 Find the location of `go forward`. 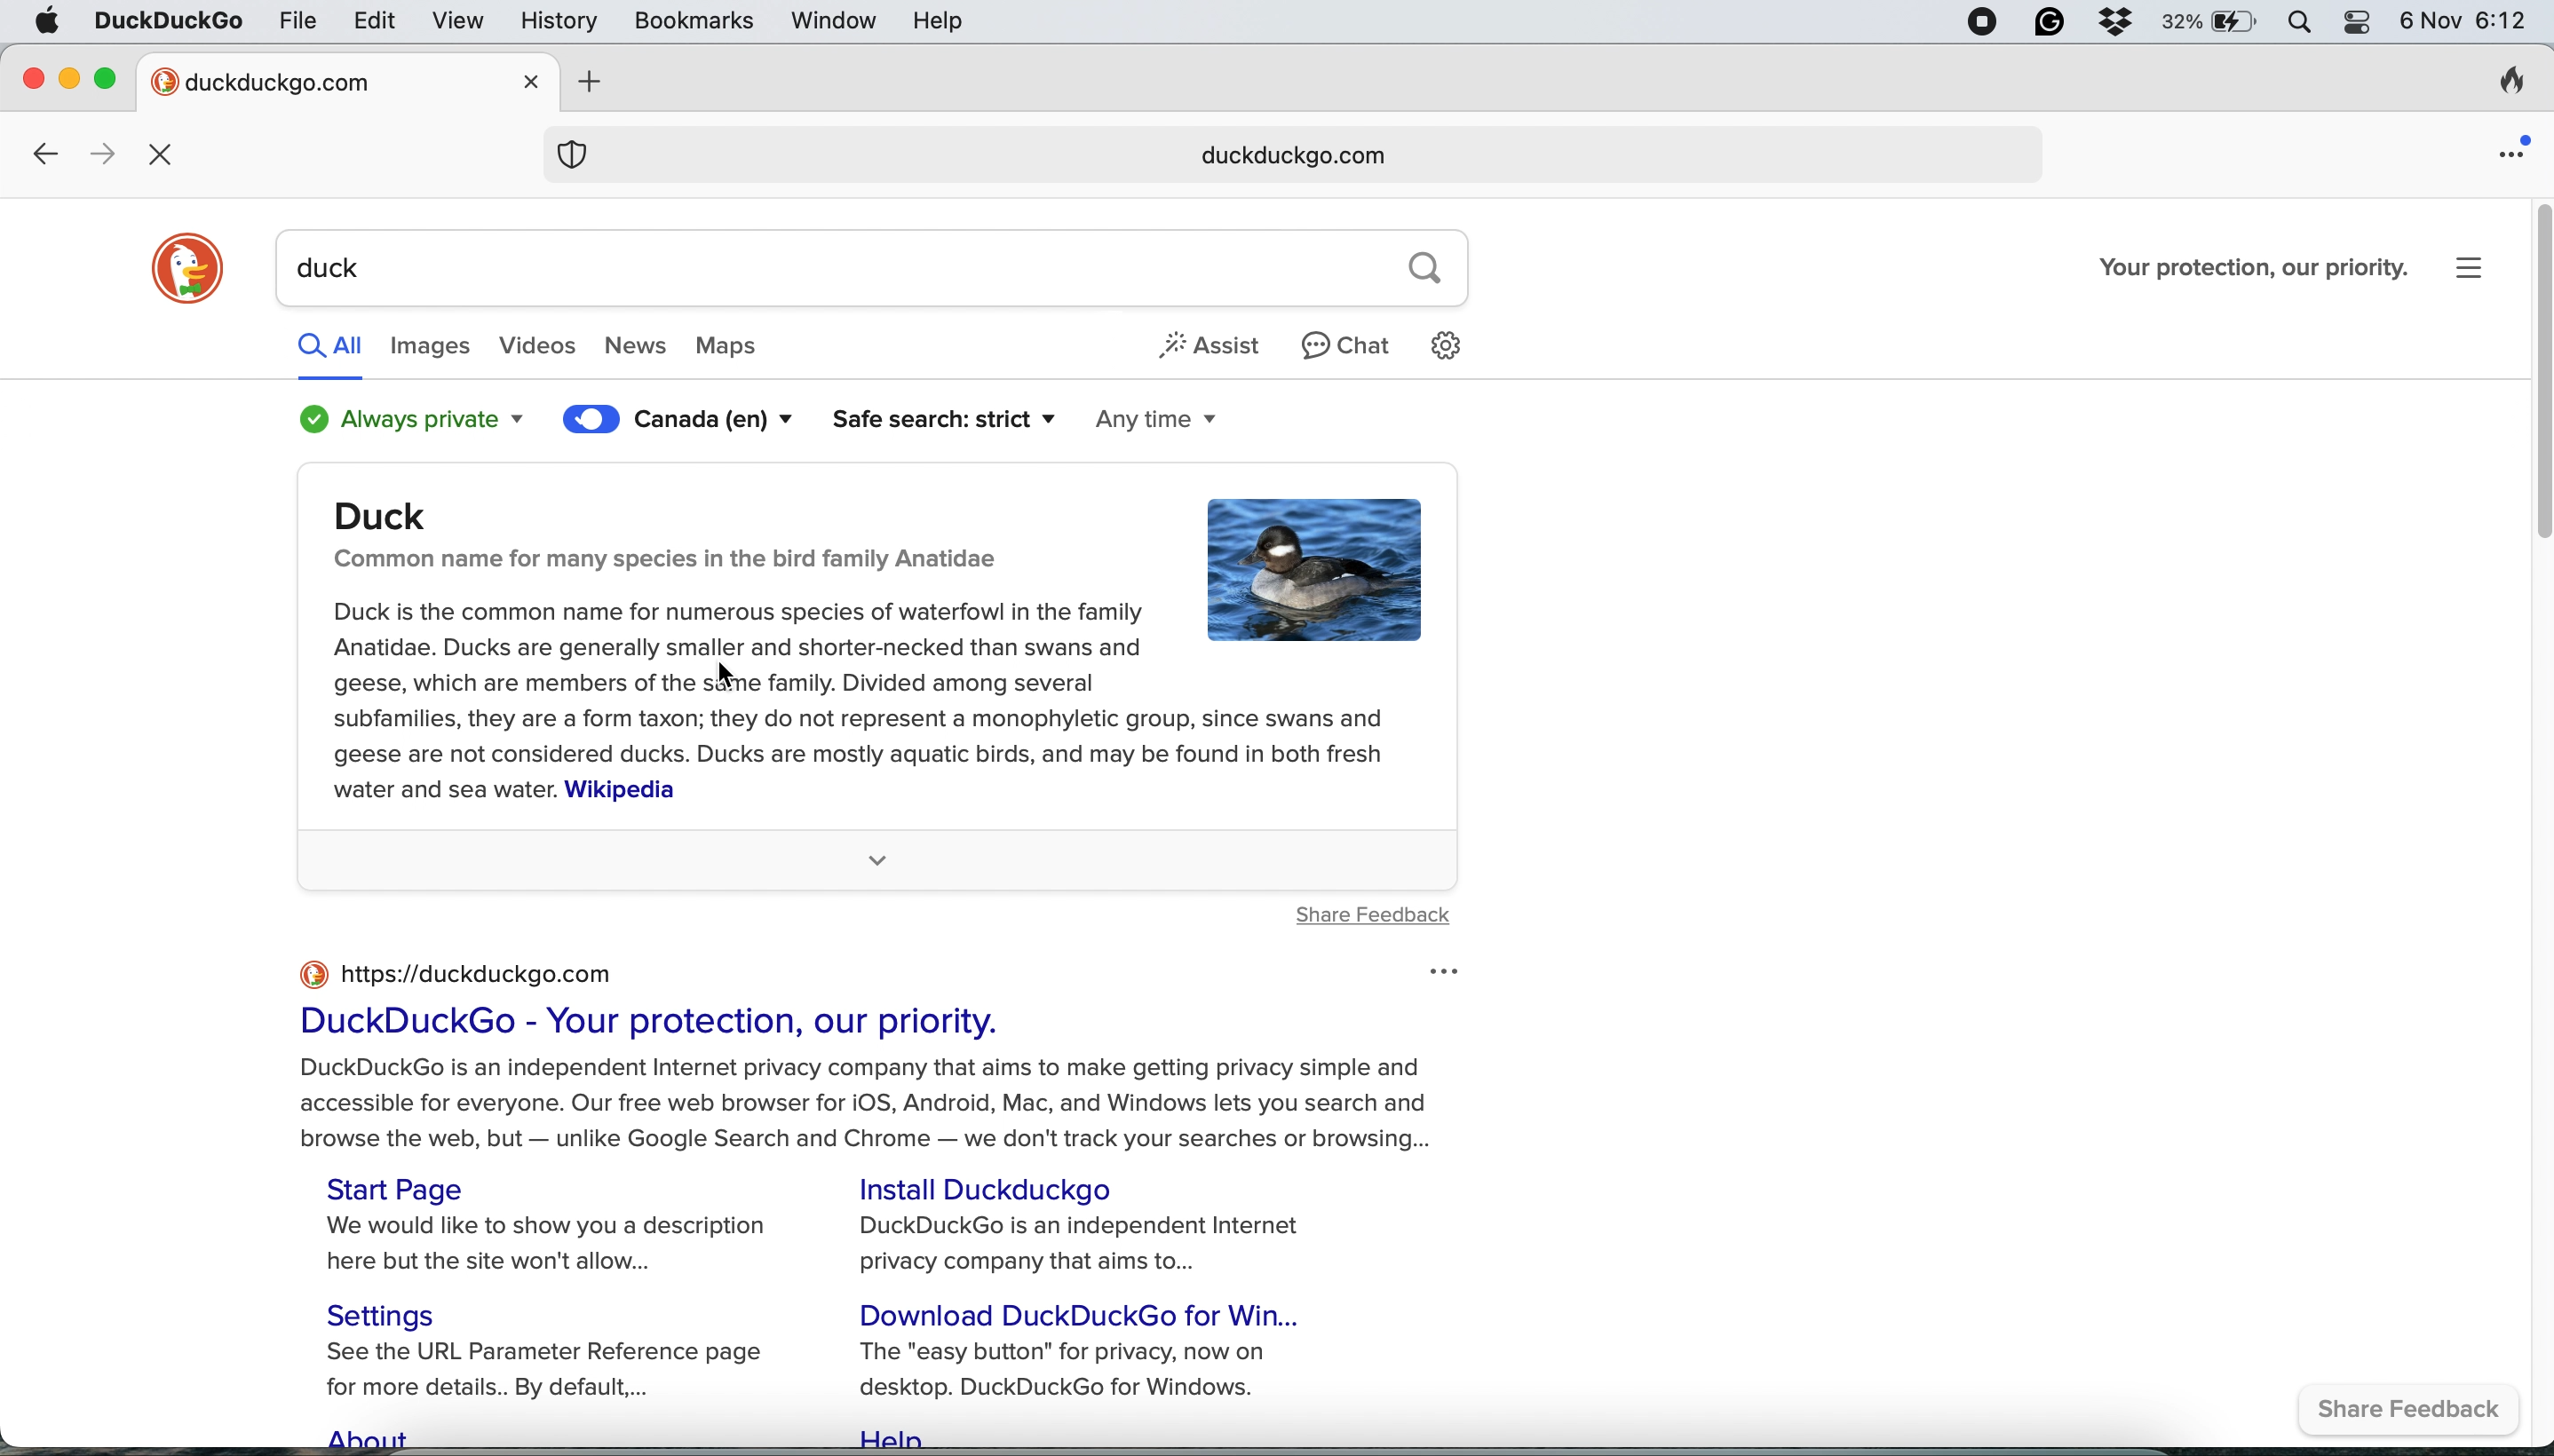

go forward is located at coordinates (96, 154).